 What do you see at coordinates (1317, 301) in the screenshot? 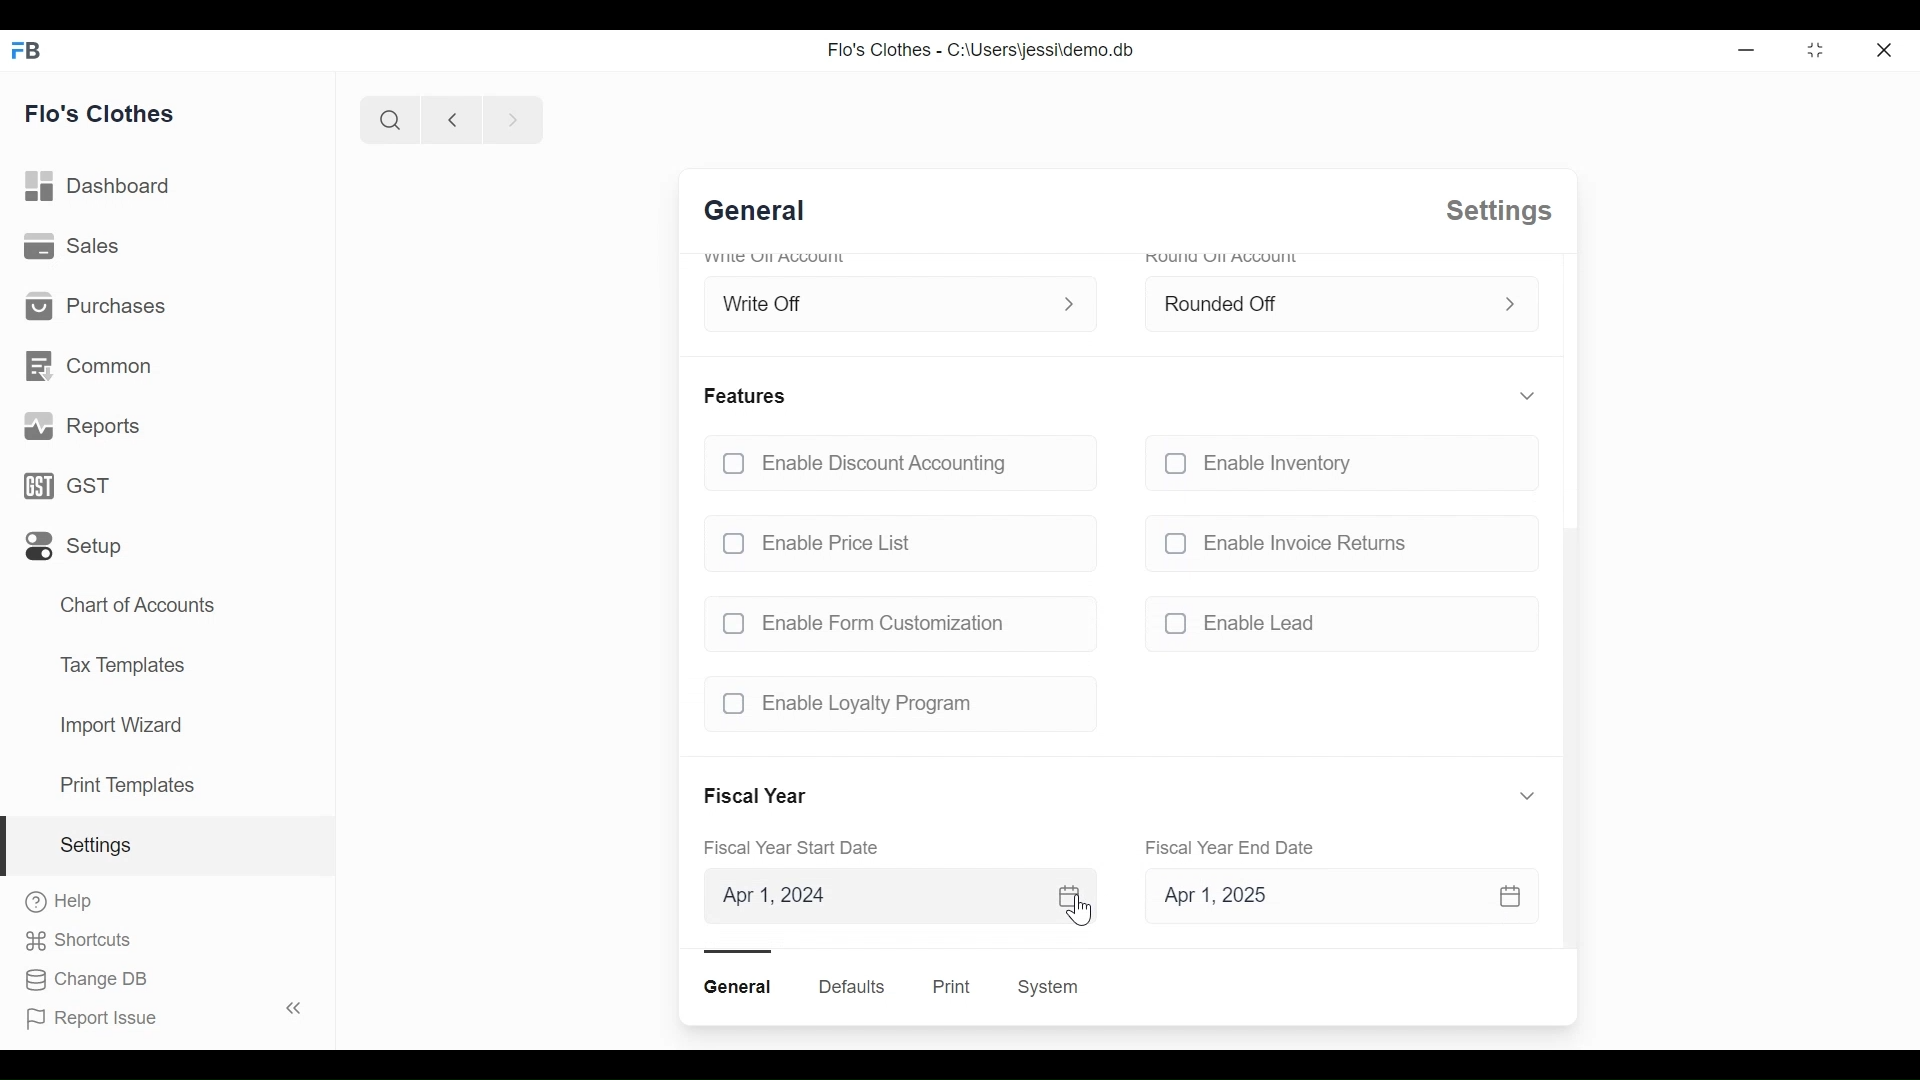
I see `Rounded Off` at bounding box center [1317, 301].